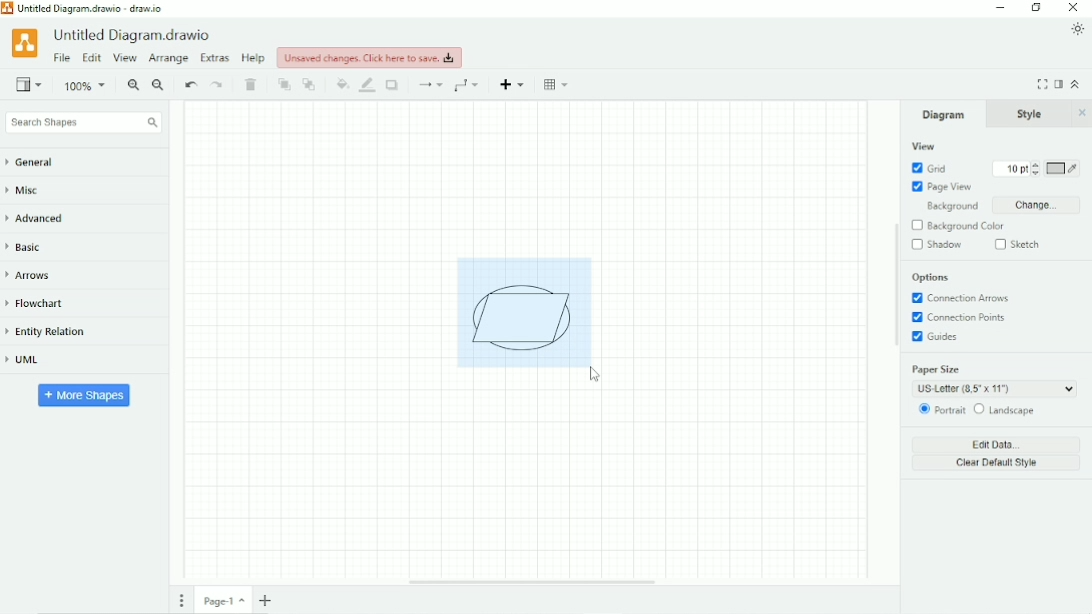 This screenshot has width=1092, height=614. What do you see at coordinates (1082, 113) in the screenshot?
I see `Close` at bounding box center [1082, 113].